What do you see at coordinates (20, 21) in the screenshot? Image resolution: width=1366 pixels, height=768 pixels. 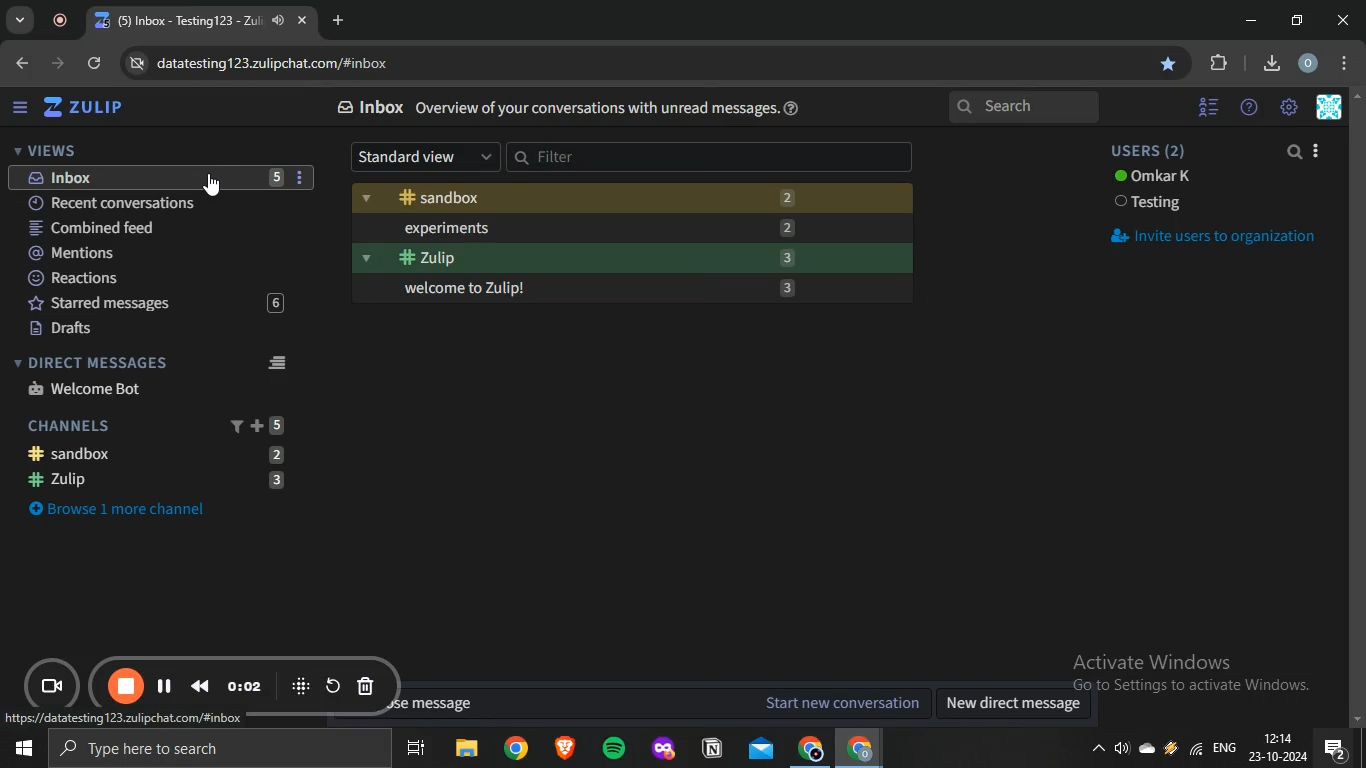 I see `search tab` at bounding box center [20, 21].